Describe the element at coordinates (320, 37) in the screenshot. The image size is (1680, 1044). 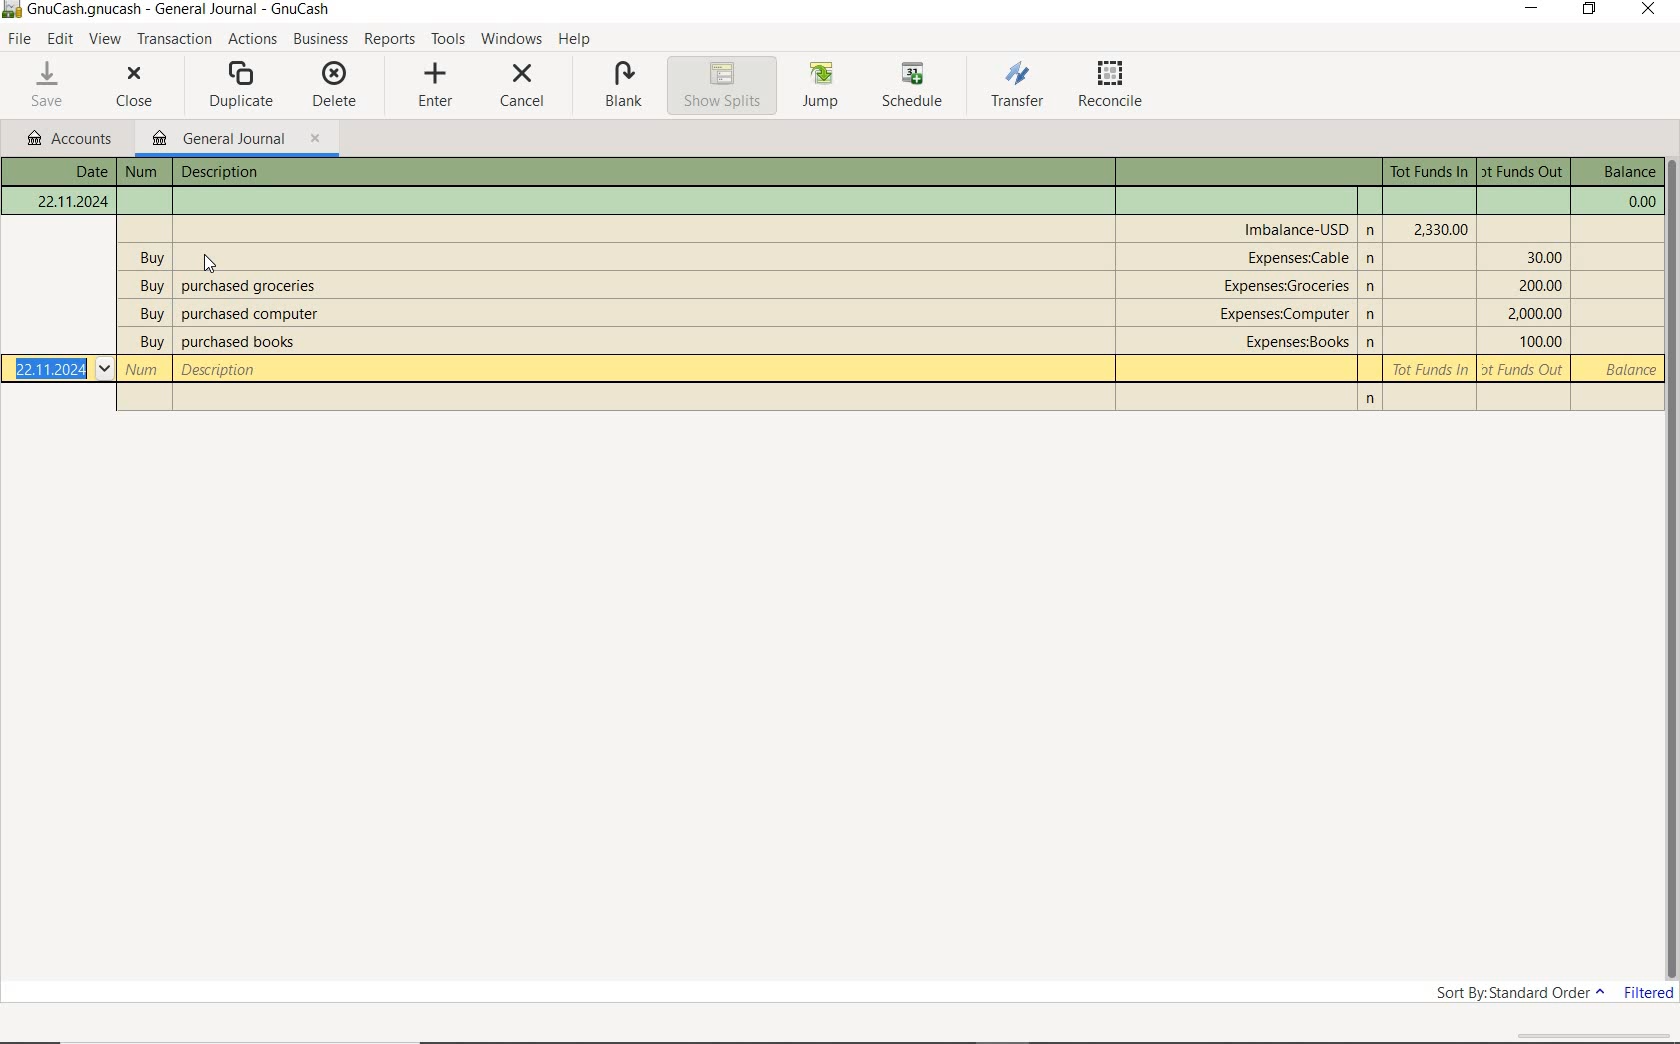
I see `BUSINESS` at that location.